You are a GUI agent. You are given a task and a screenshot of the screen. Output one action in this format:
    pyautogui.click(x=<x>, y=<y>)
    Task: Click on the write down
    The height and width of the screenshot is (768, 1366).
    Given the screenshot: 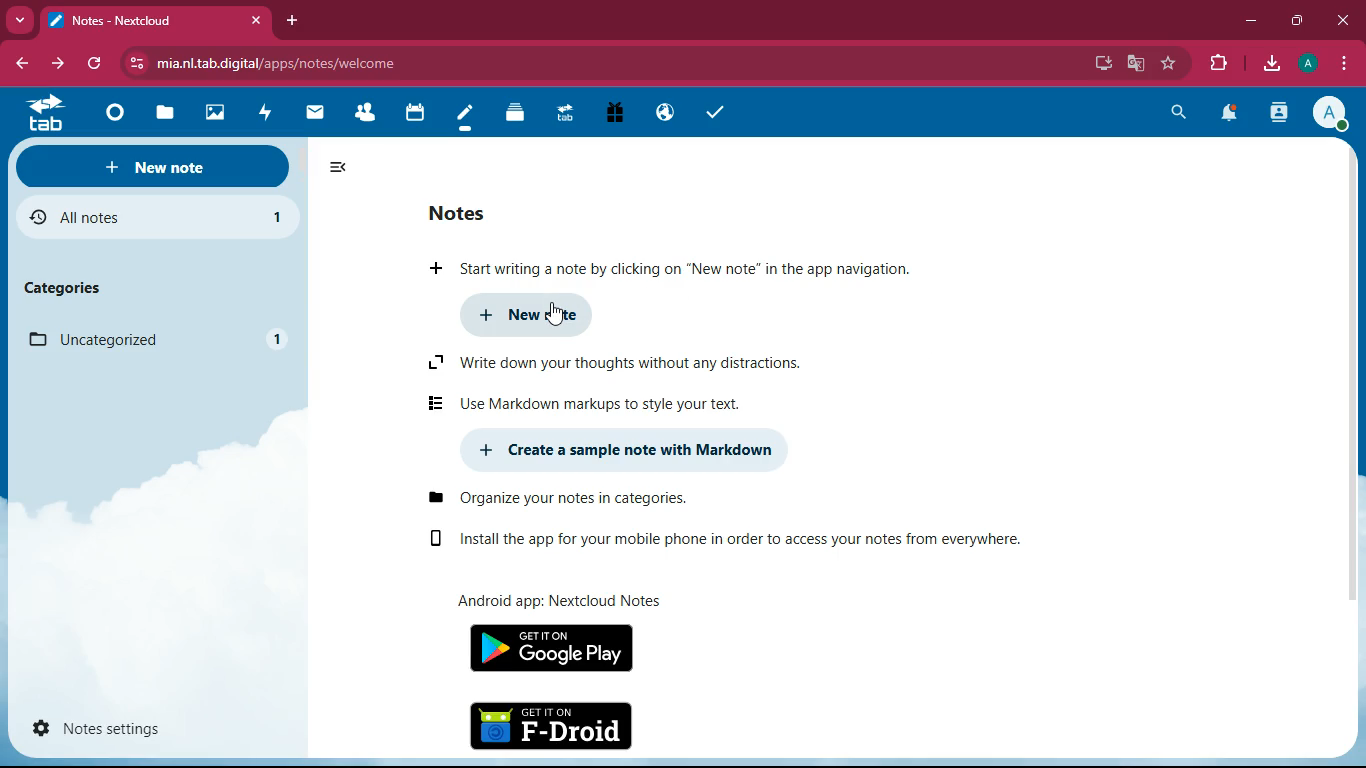 What is the action you would take?
    pyautogui.click(x=610, y=363)
    